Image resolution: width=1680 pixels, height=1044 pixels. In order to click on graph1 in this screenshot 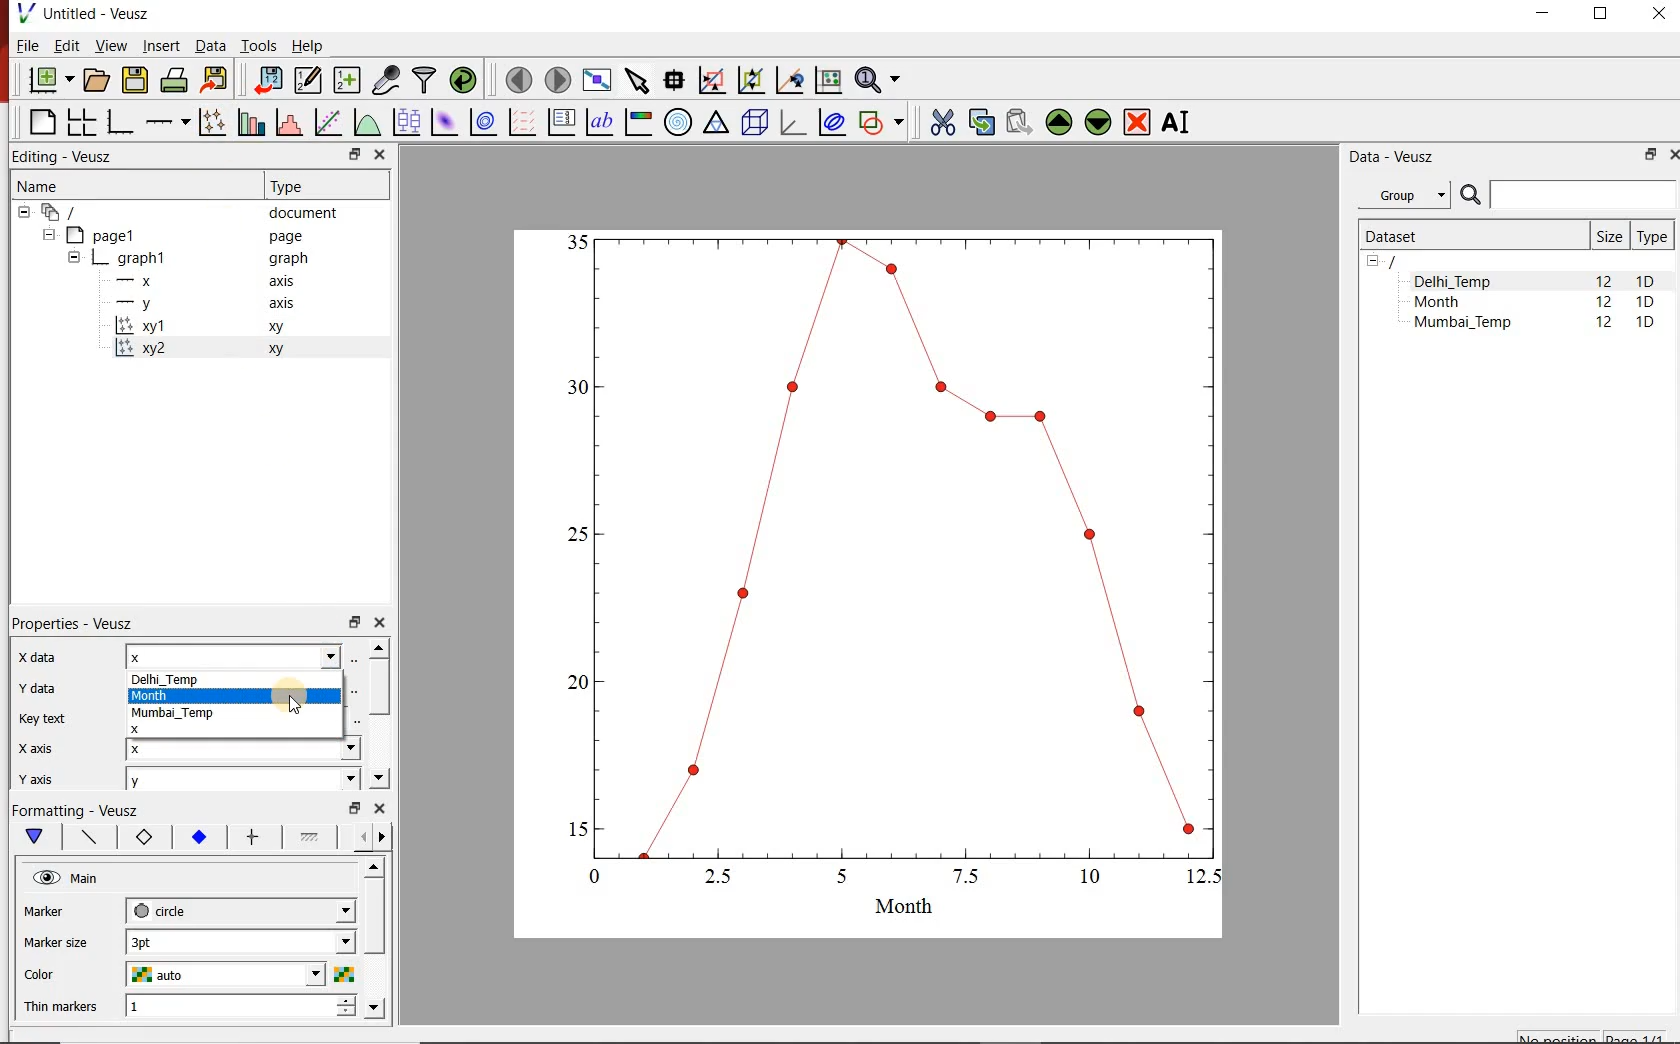, I will do `click(190, 258)`.